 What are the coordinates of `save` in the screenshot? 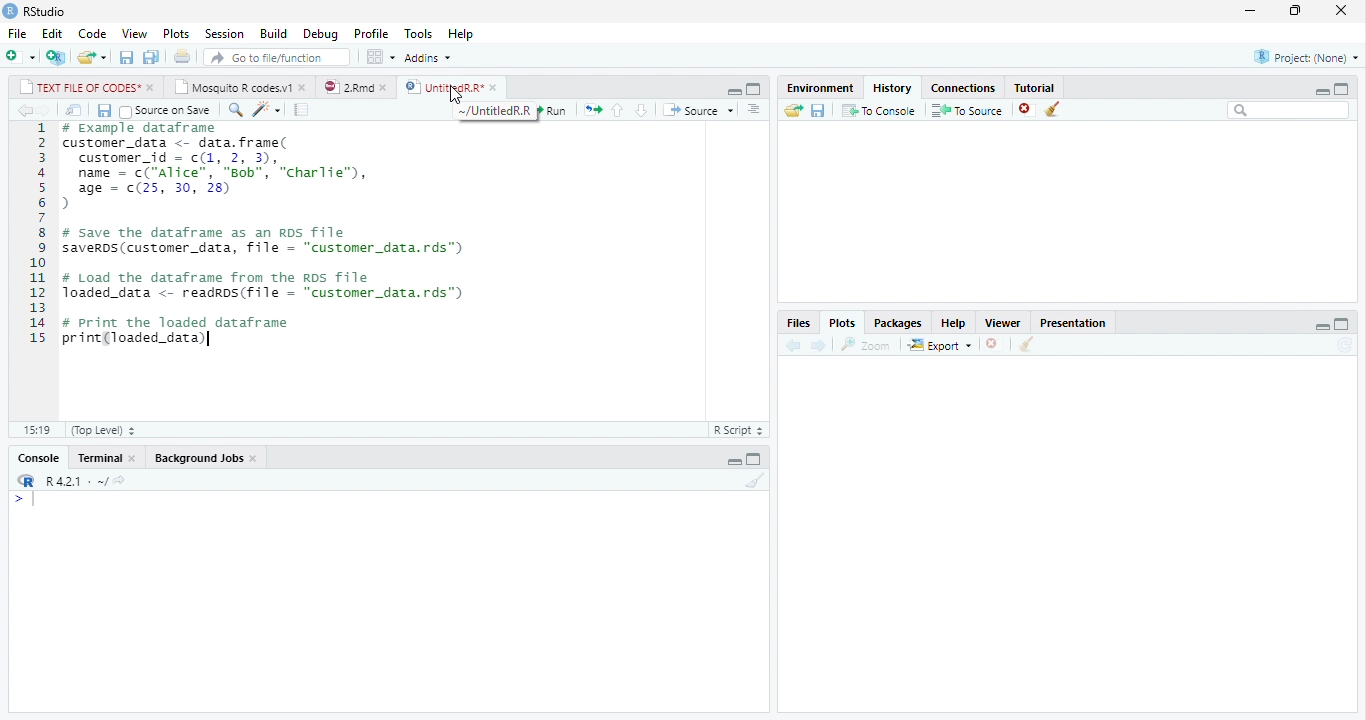 It's located at (819, 111).